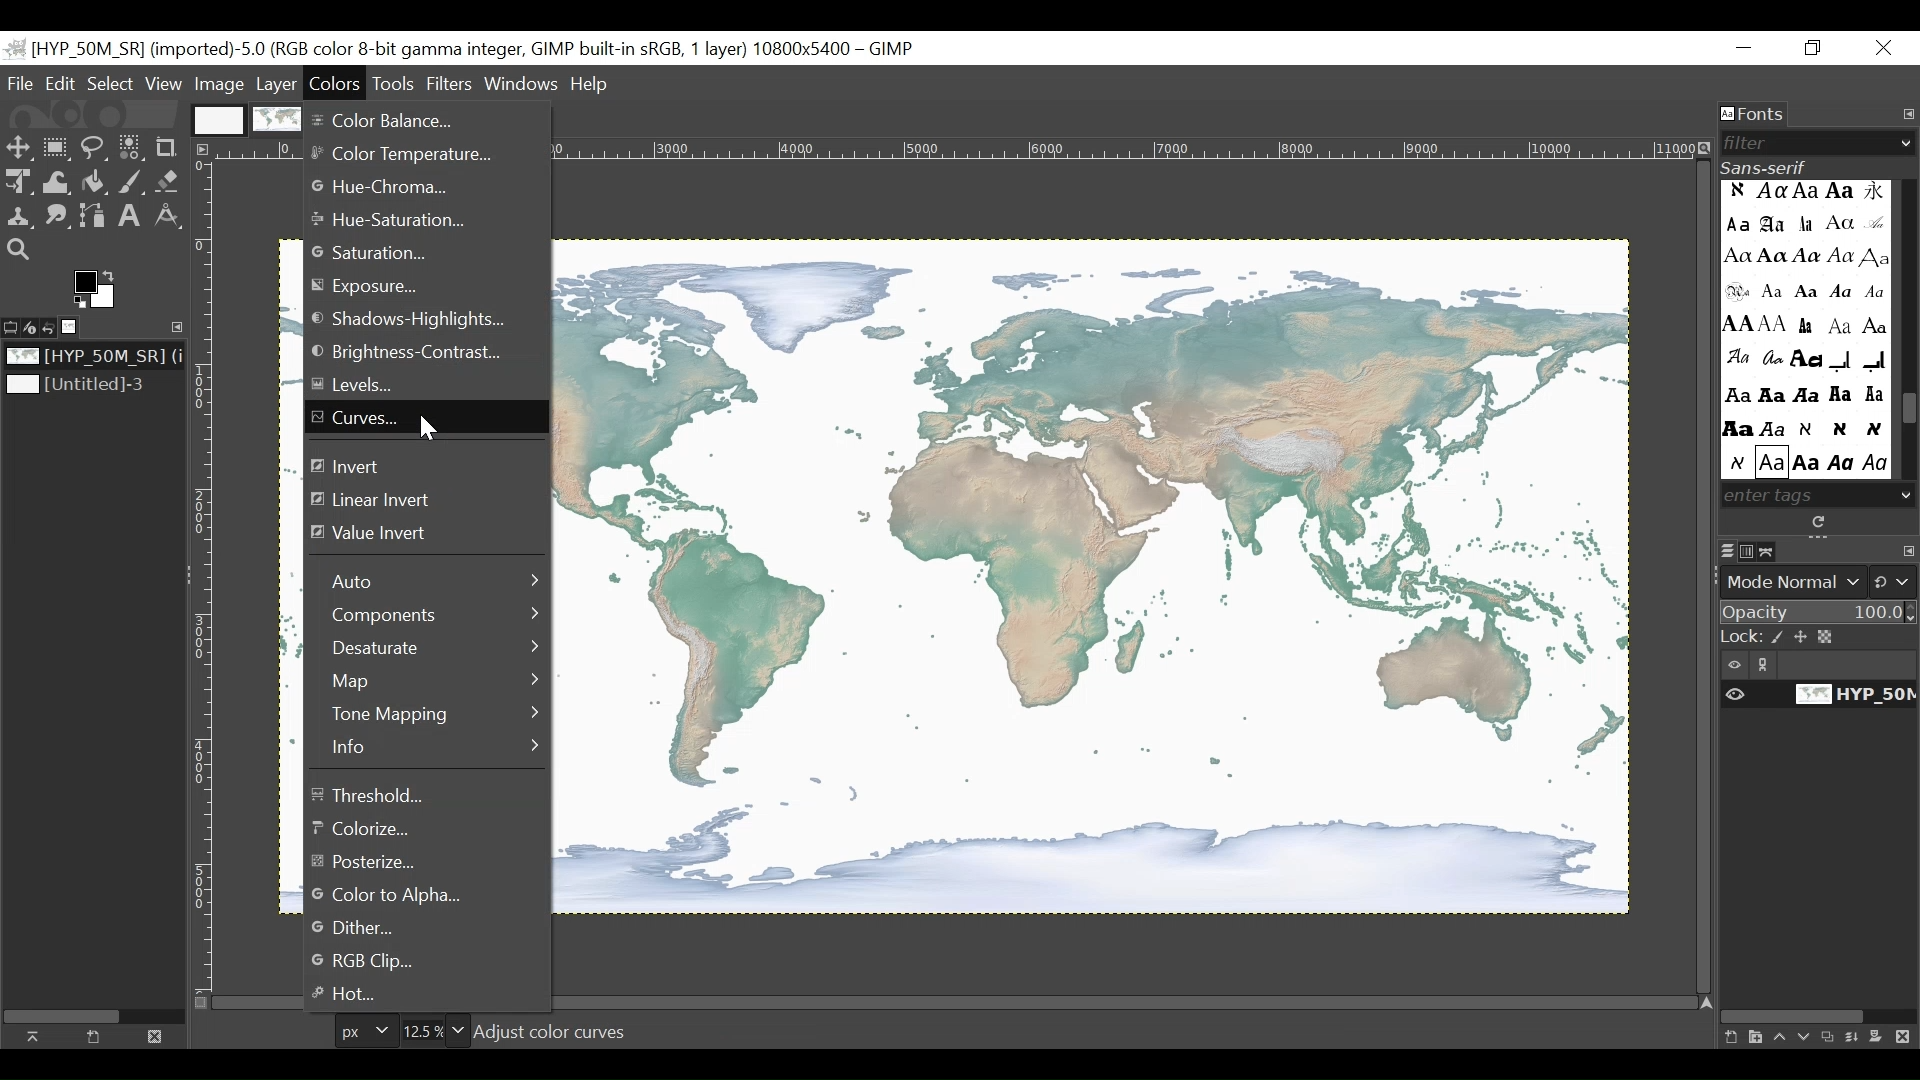  I want to click on Scroll down, so click(1907, 494).